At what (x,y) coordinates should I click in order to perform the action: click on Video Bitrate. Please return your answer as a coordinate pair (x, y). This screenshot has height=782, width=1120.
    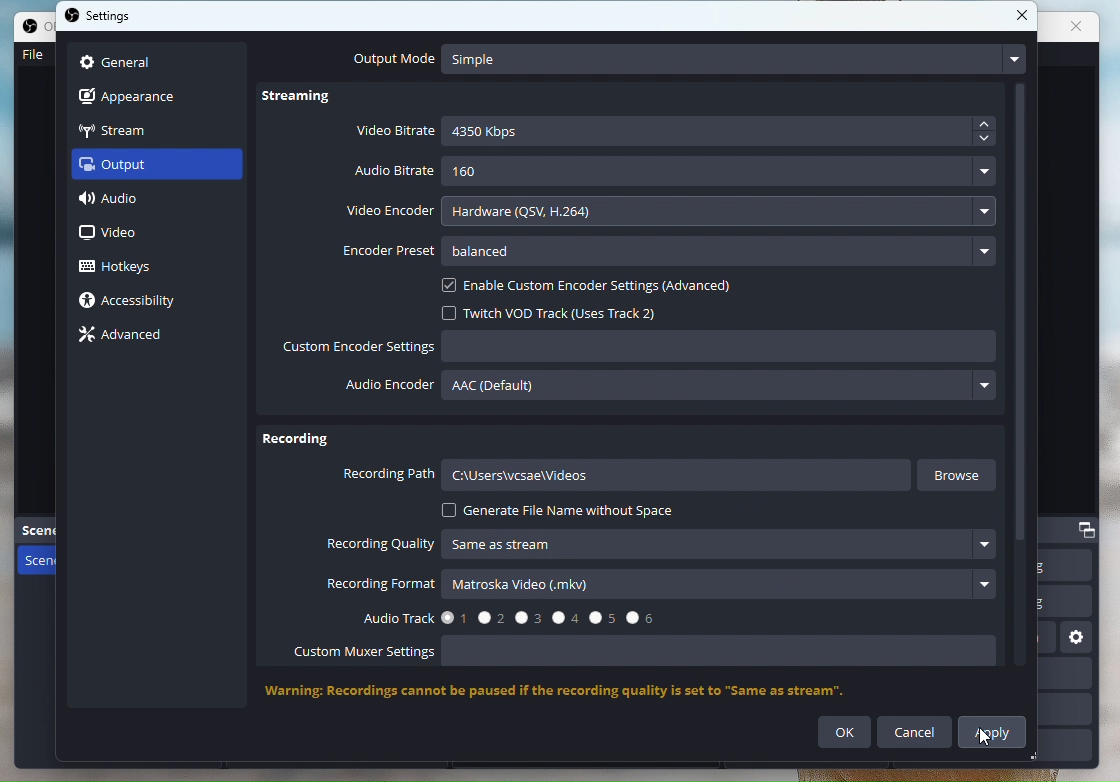
    Looking at the image, I should click on (677, 133).